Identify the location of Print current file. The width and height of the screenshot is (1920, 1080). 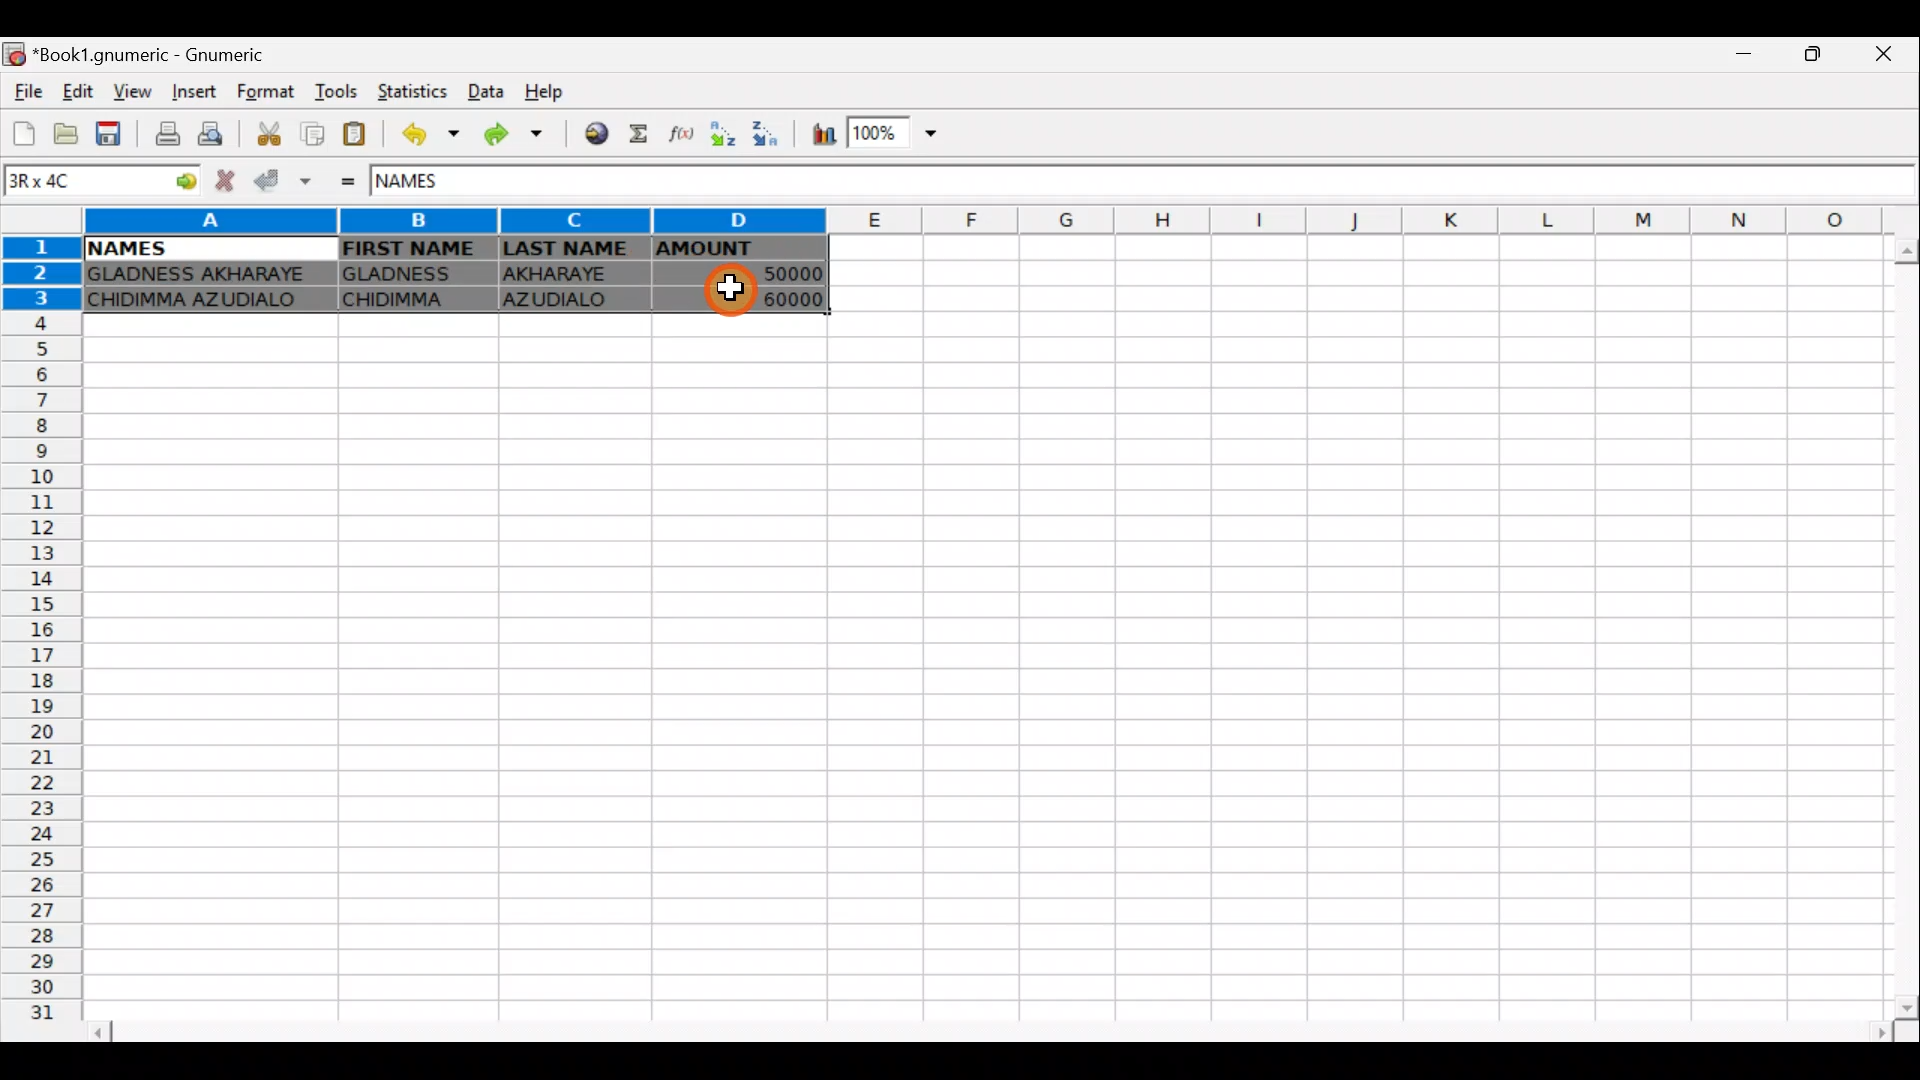
(169, 131).